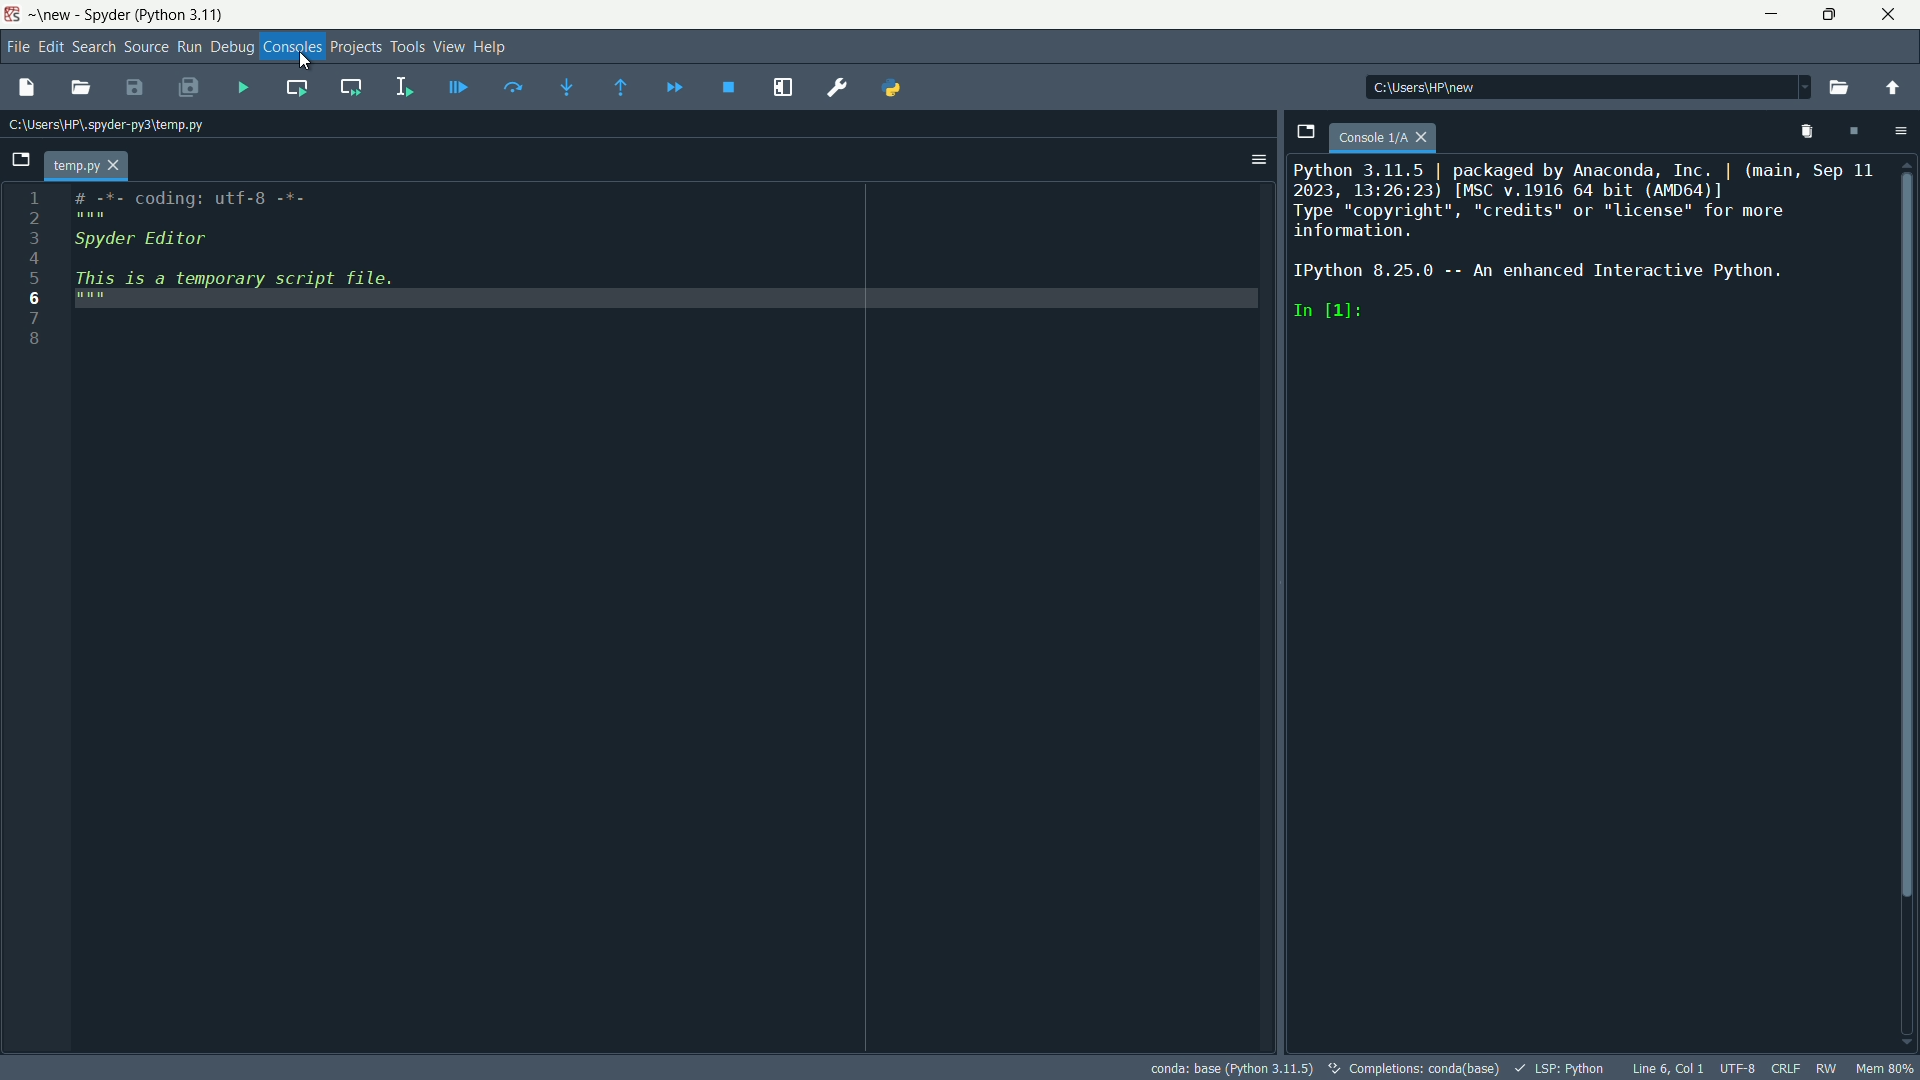 Image resolution: width=1920 pixels, height=1080 pixels. What do you see at coordinates (117, 167) in the screenshot?
I see `close` at bounding box center [117, 167].